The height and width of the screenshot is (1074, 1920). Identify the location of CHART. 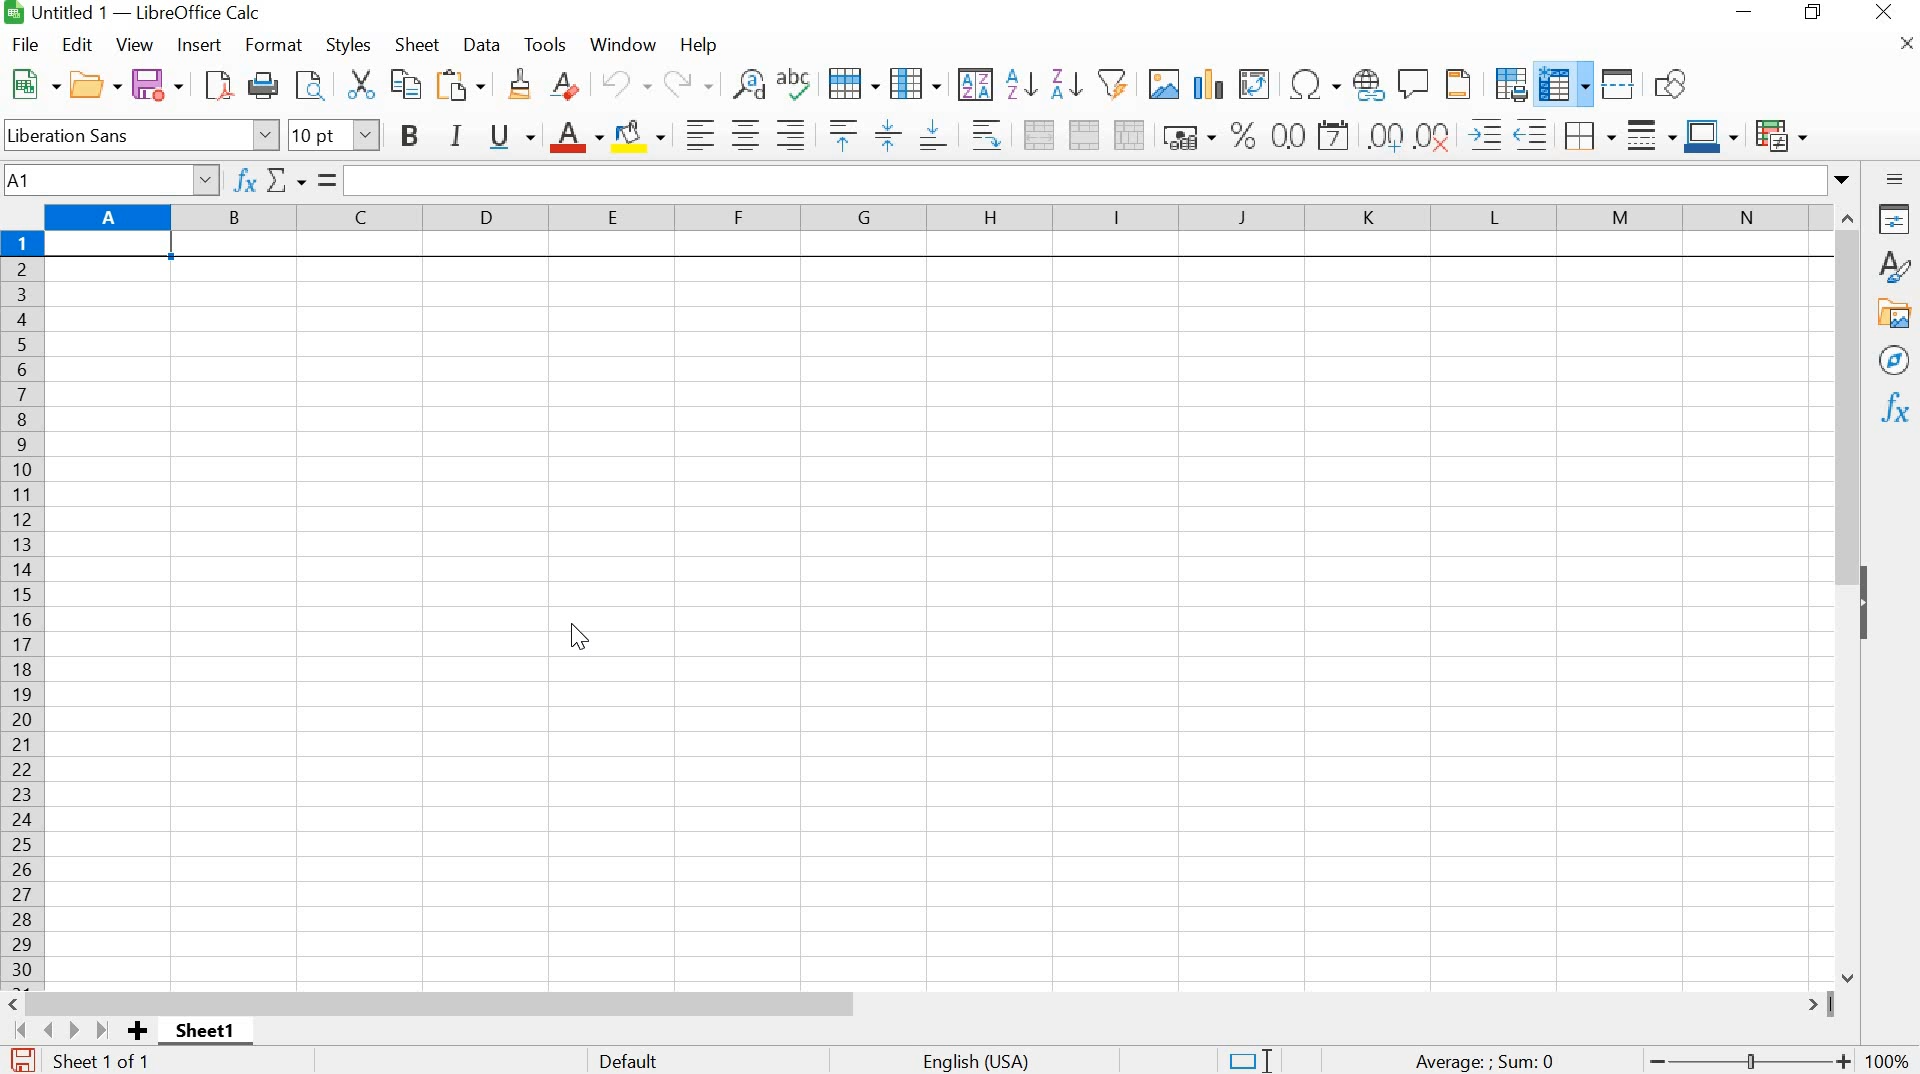
(1206, 84).